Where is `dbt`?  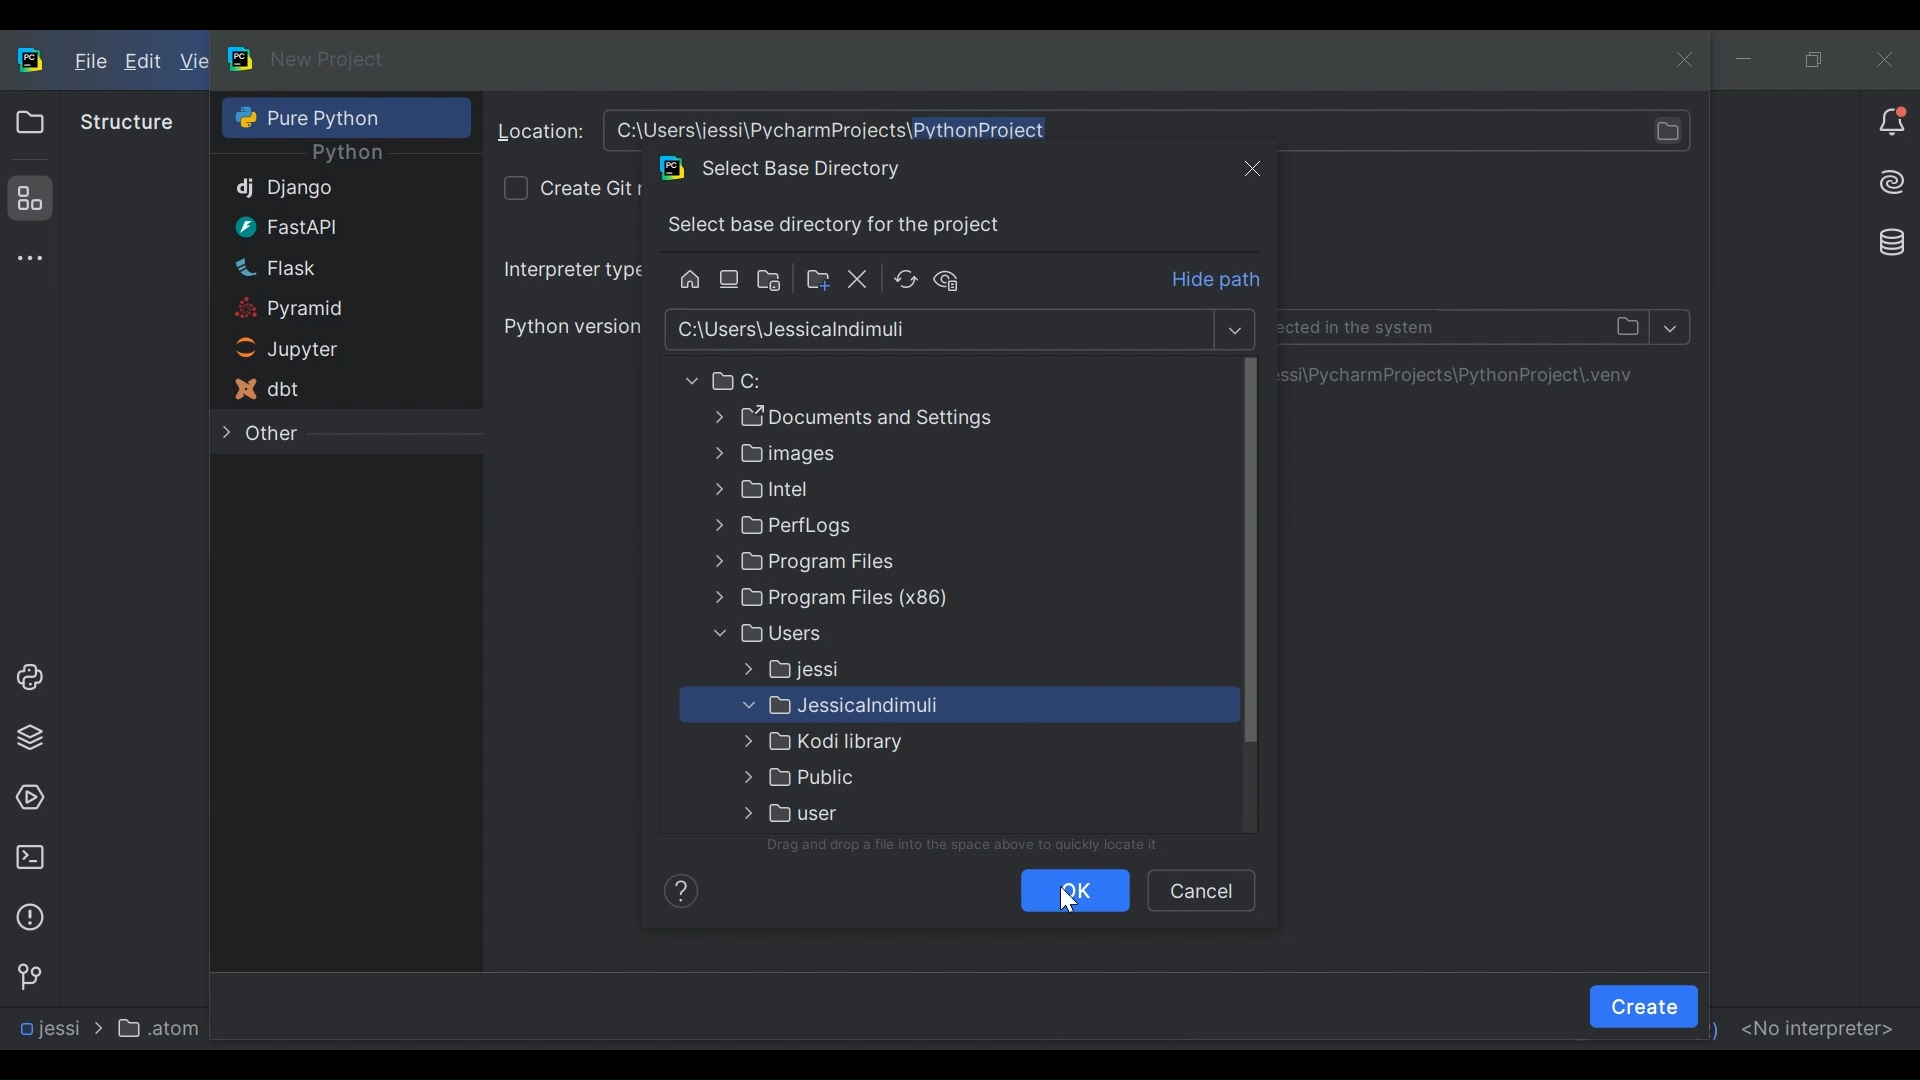 dbt is located at coordinates (316, 389).